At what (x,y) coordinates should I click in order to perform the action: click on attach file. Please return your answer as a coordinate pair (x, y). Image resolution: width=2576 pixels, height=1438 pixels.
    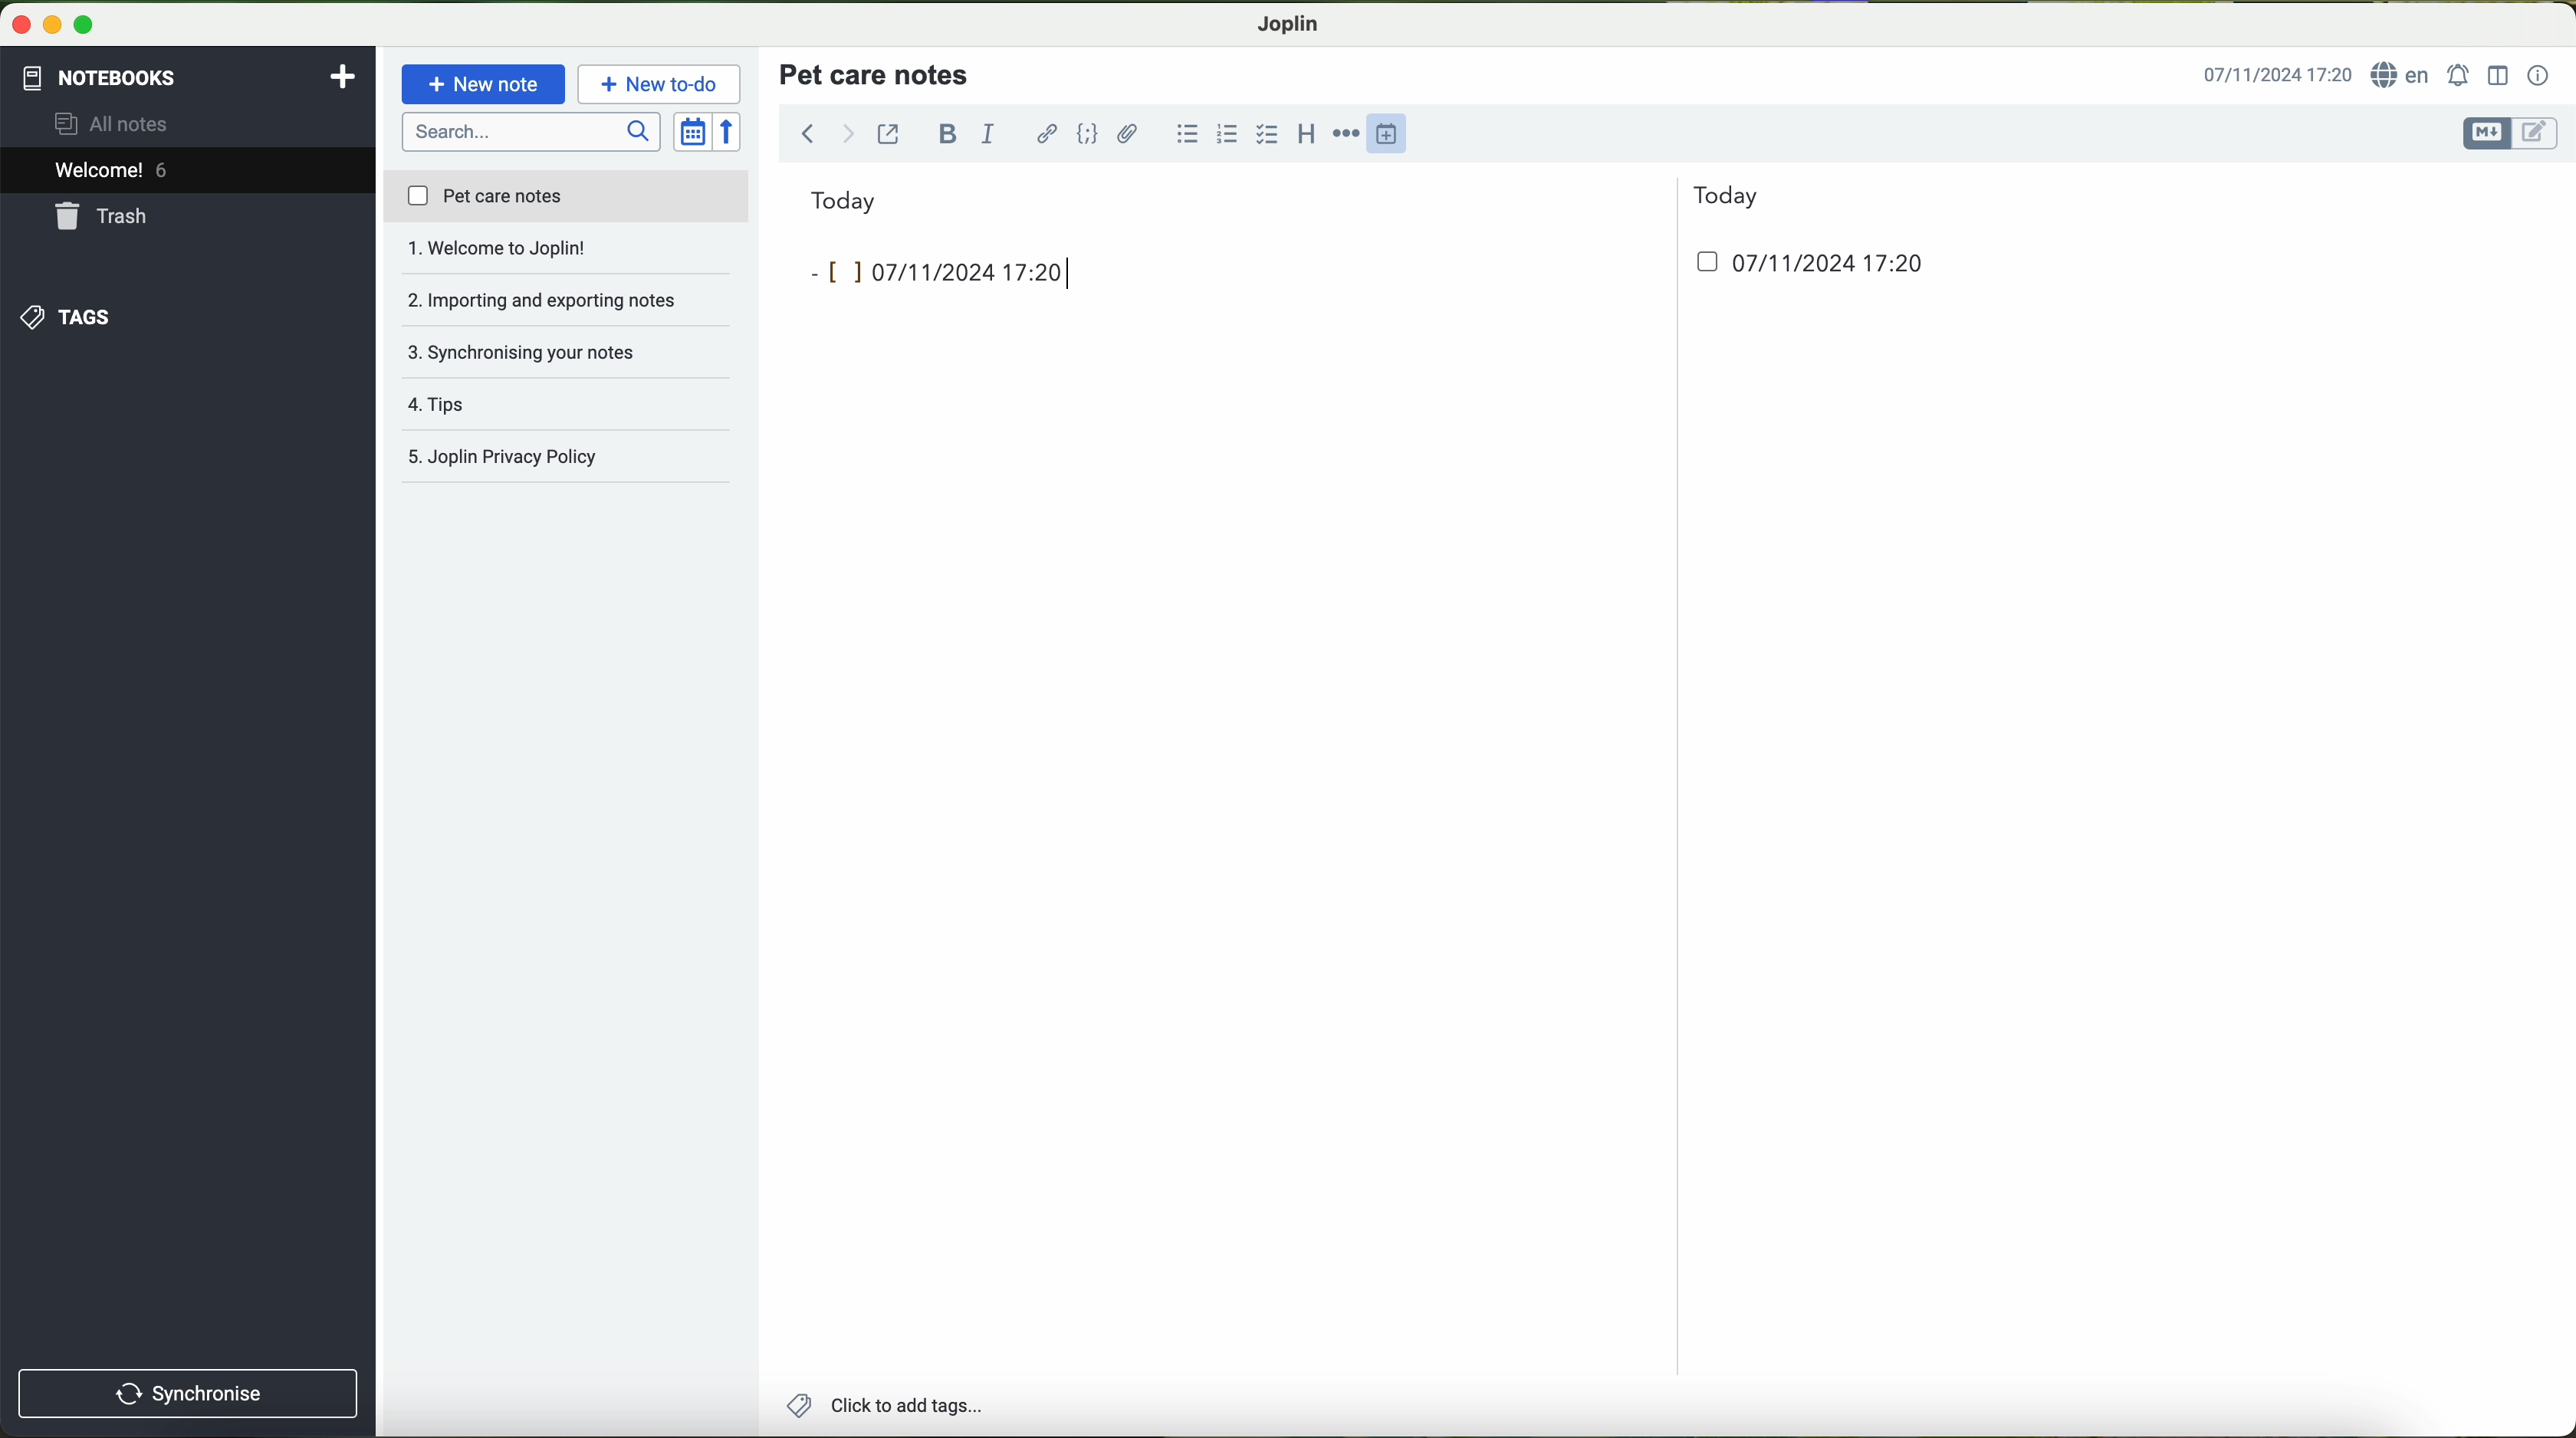
    Looking at the image, I should click on (1128, 133).